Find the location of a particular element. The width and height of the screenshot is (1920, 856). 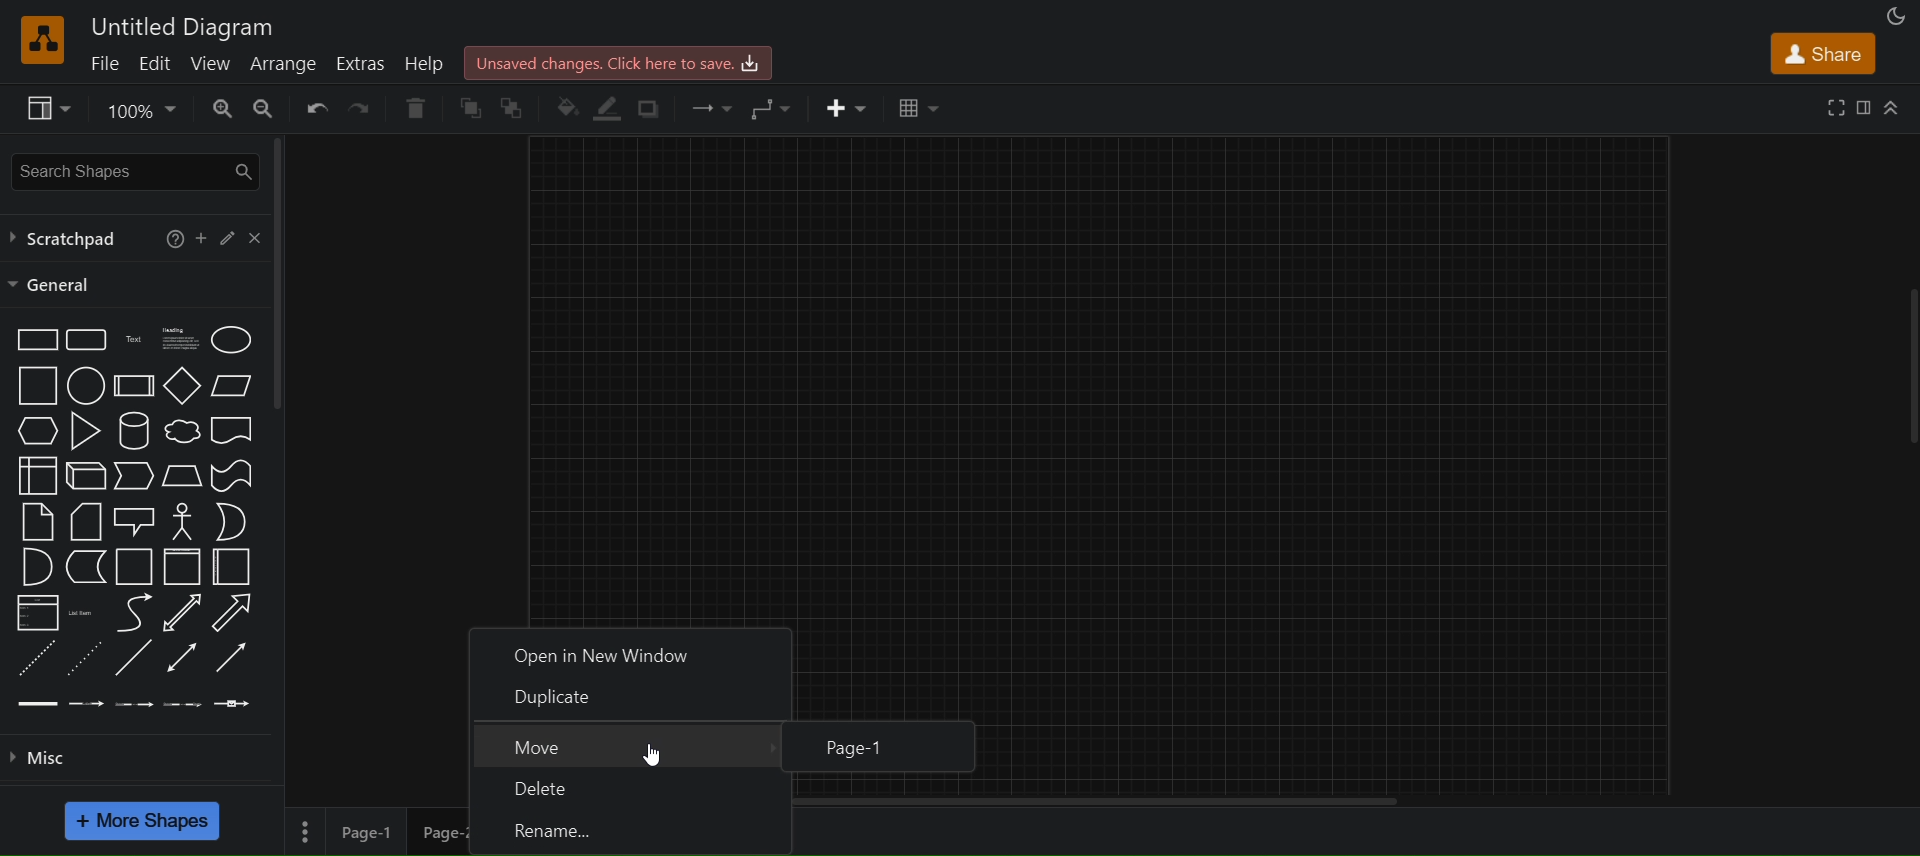

vertical container is located at coordinates (182, 566).